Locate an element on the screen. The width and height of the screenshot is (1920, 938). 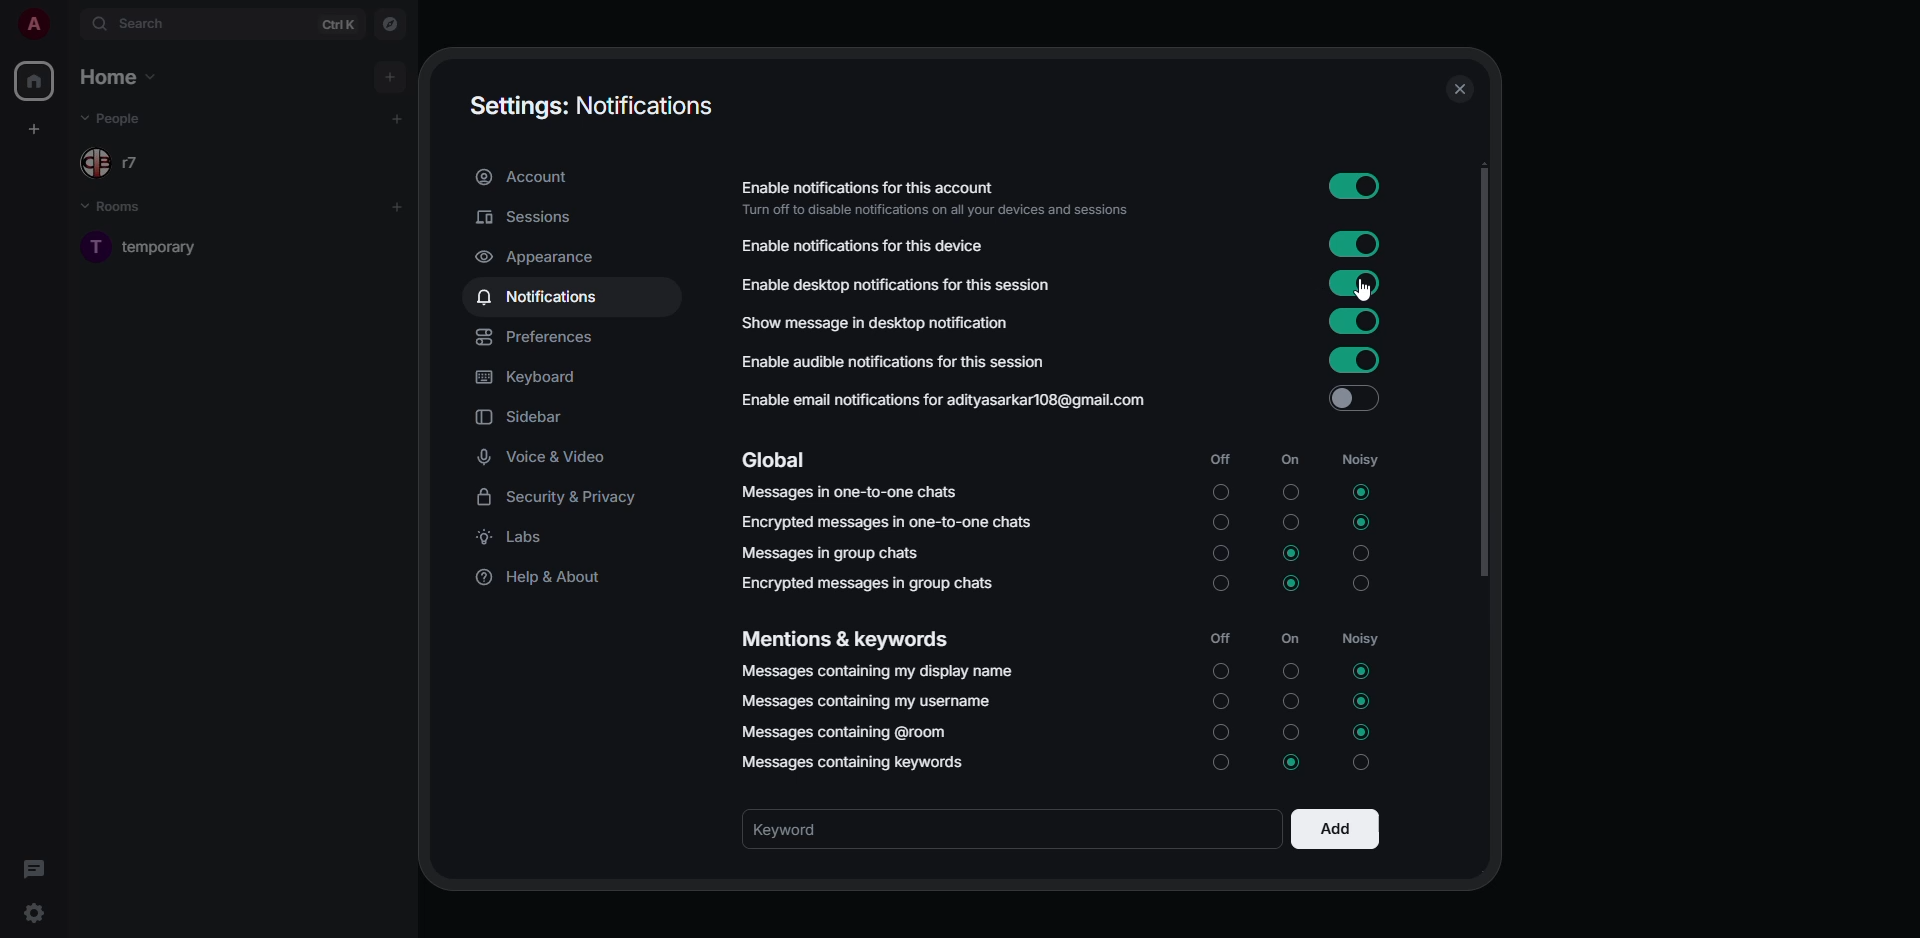
profile is located at coordinates (32, 23).